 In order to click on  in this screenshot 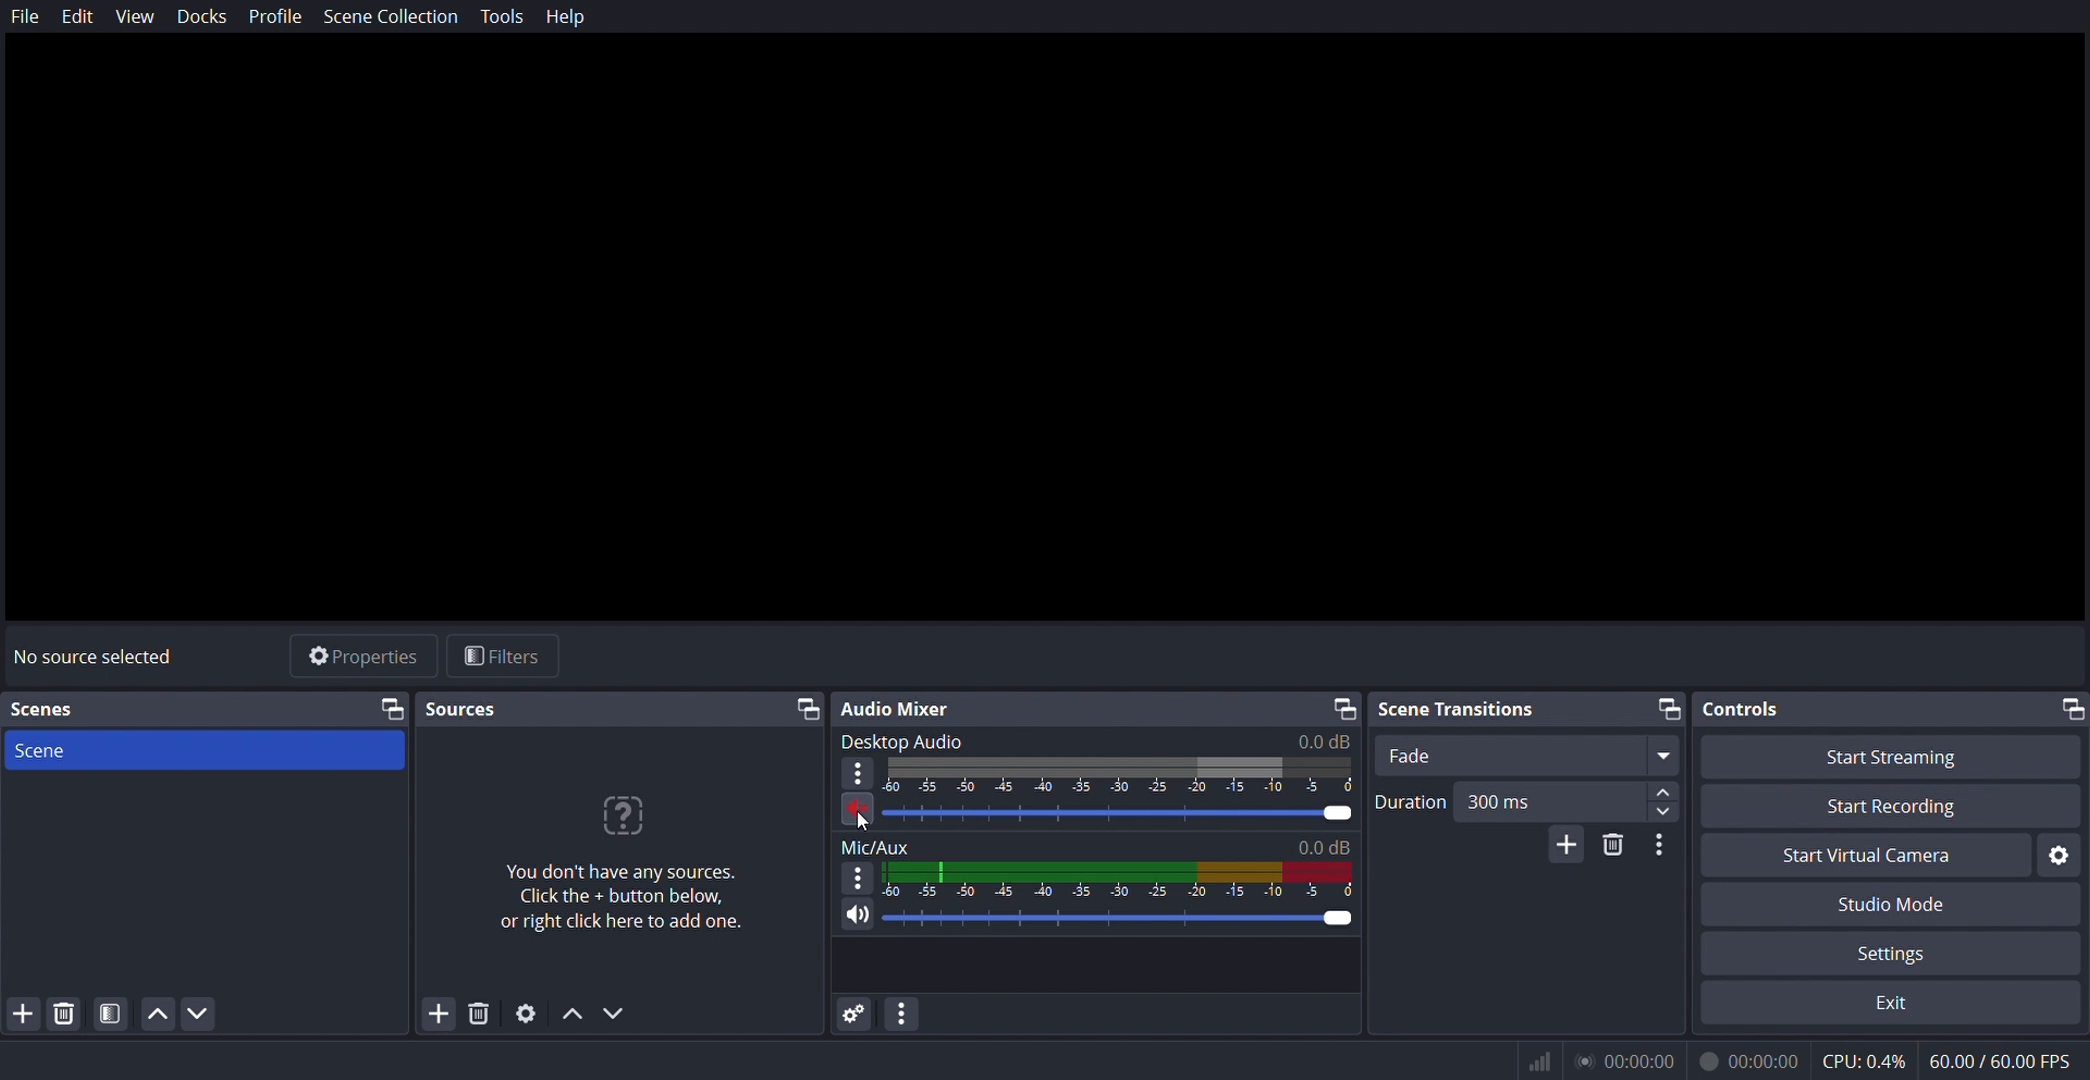, I will do `click(112, 1013)`.